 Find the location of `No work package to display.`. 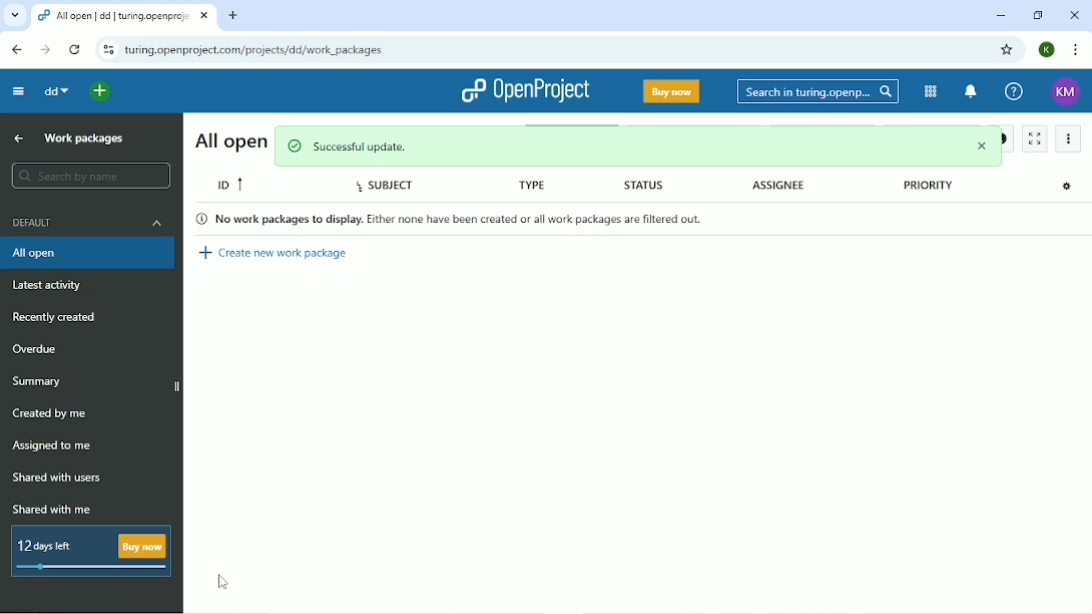

No work package to display. is located at coordinates (461, 218).